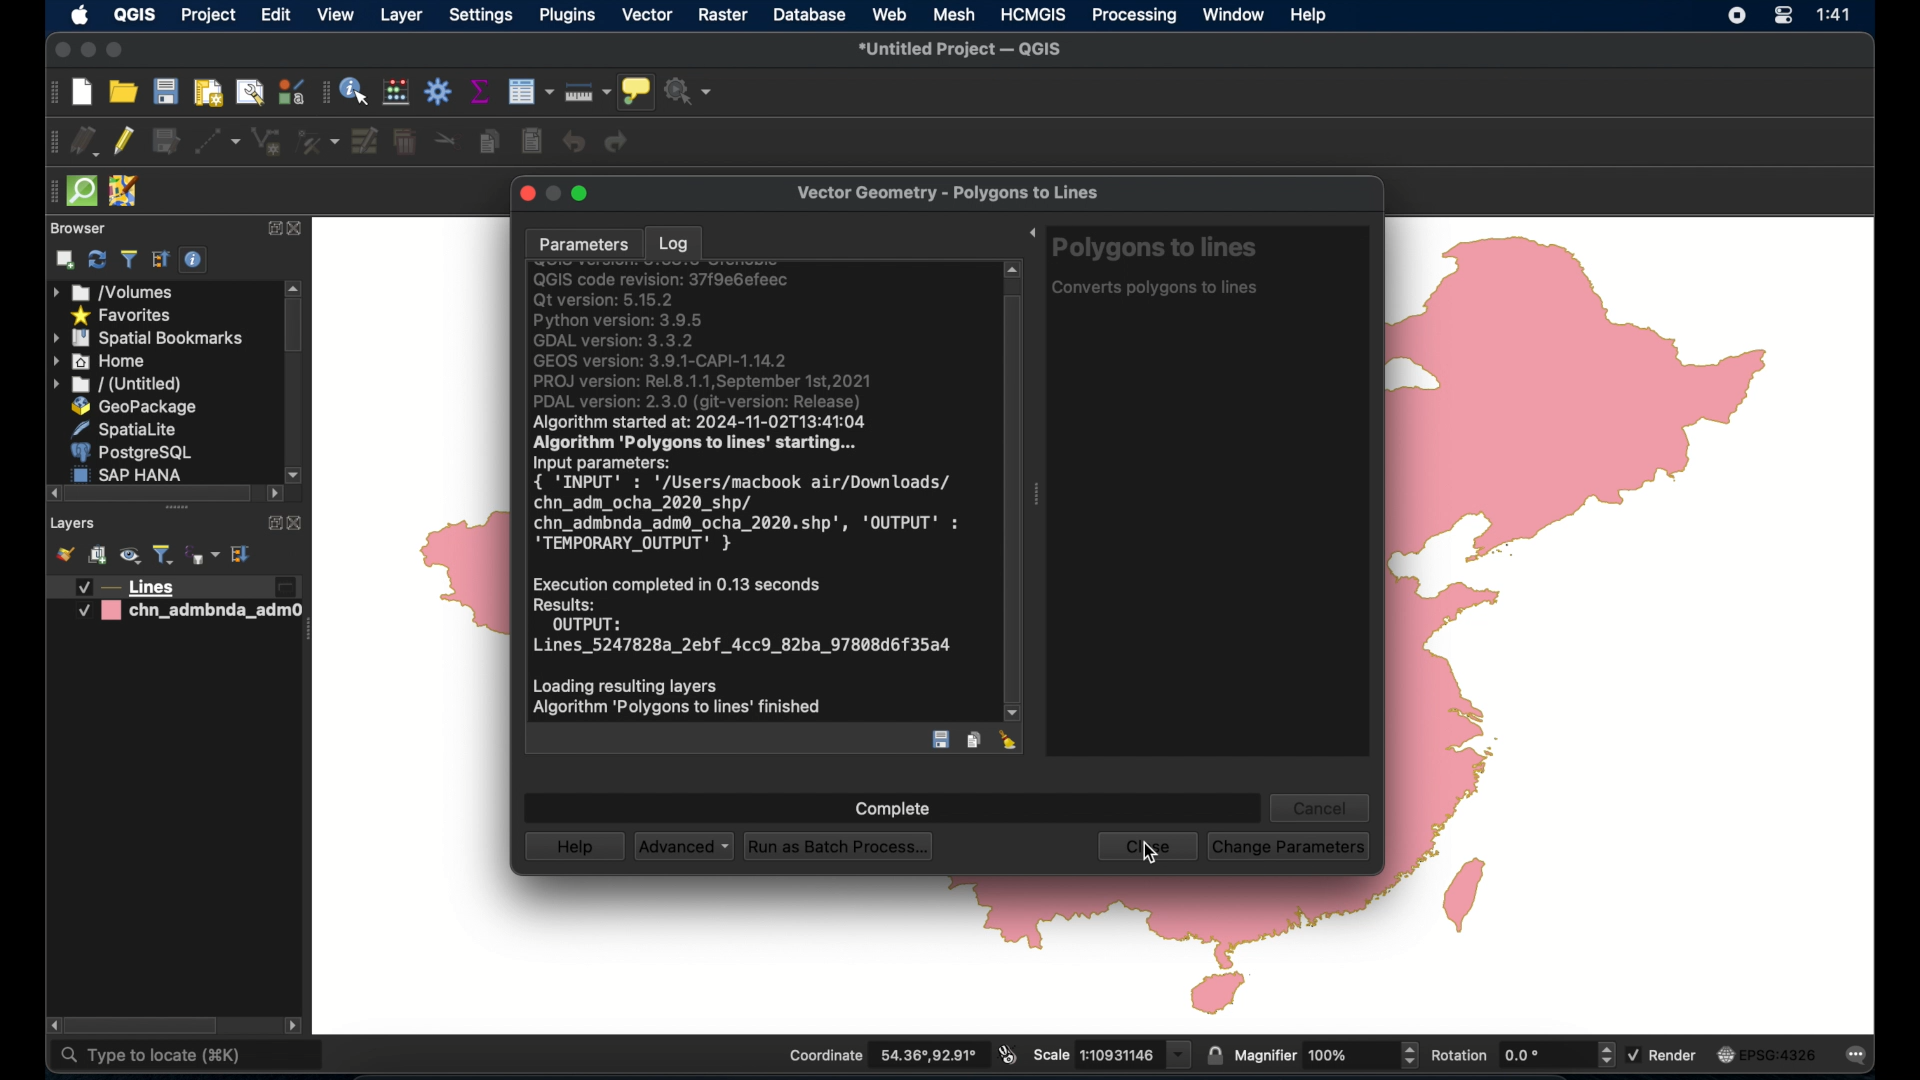  What do you see at coordinates (273, 496) in the screenshot?
I see `scrol lleft arrow` at bounding box center [273, 496].